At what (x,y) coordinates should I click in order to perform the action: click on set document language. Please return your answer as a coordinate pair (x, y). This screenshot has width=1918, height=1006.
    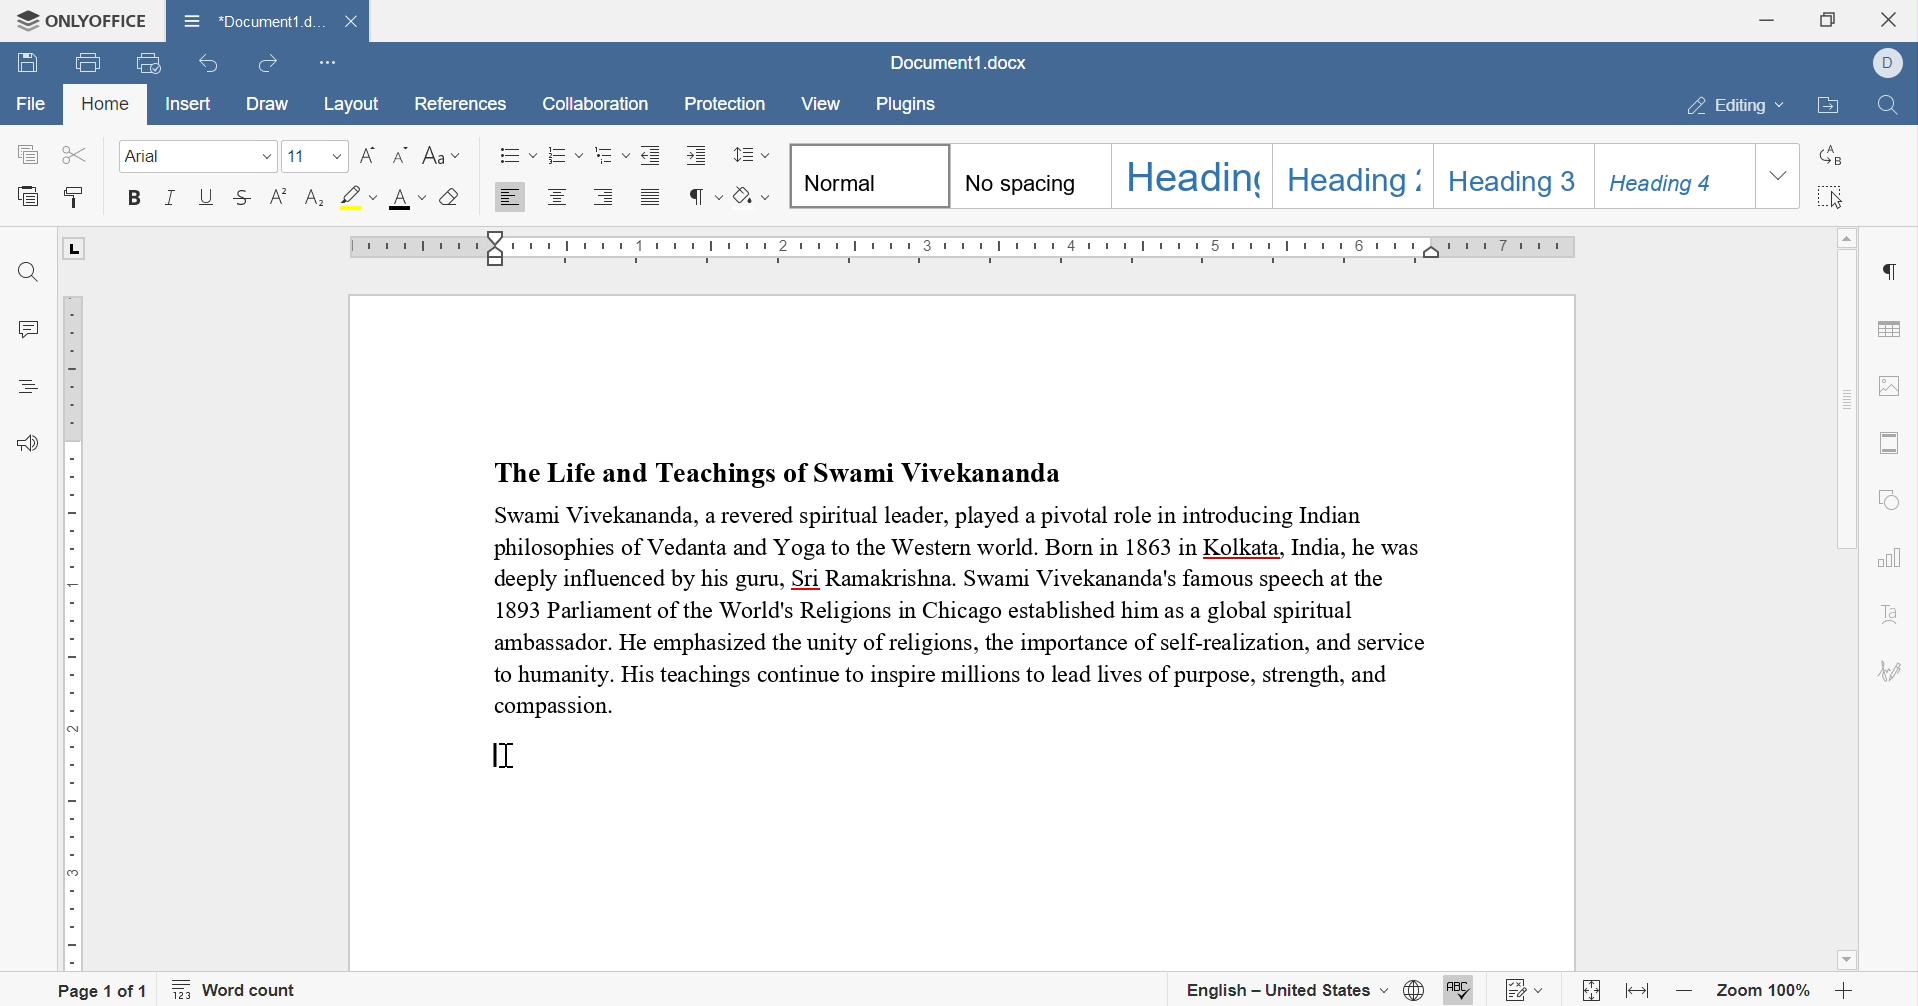
    Looking at the image, I should click on (1414, 989).